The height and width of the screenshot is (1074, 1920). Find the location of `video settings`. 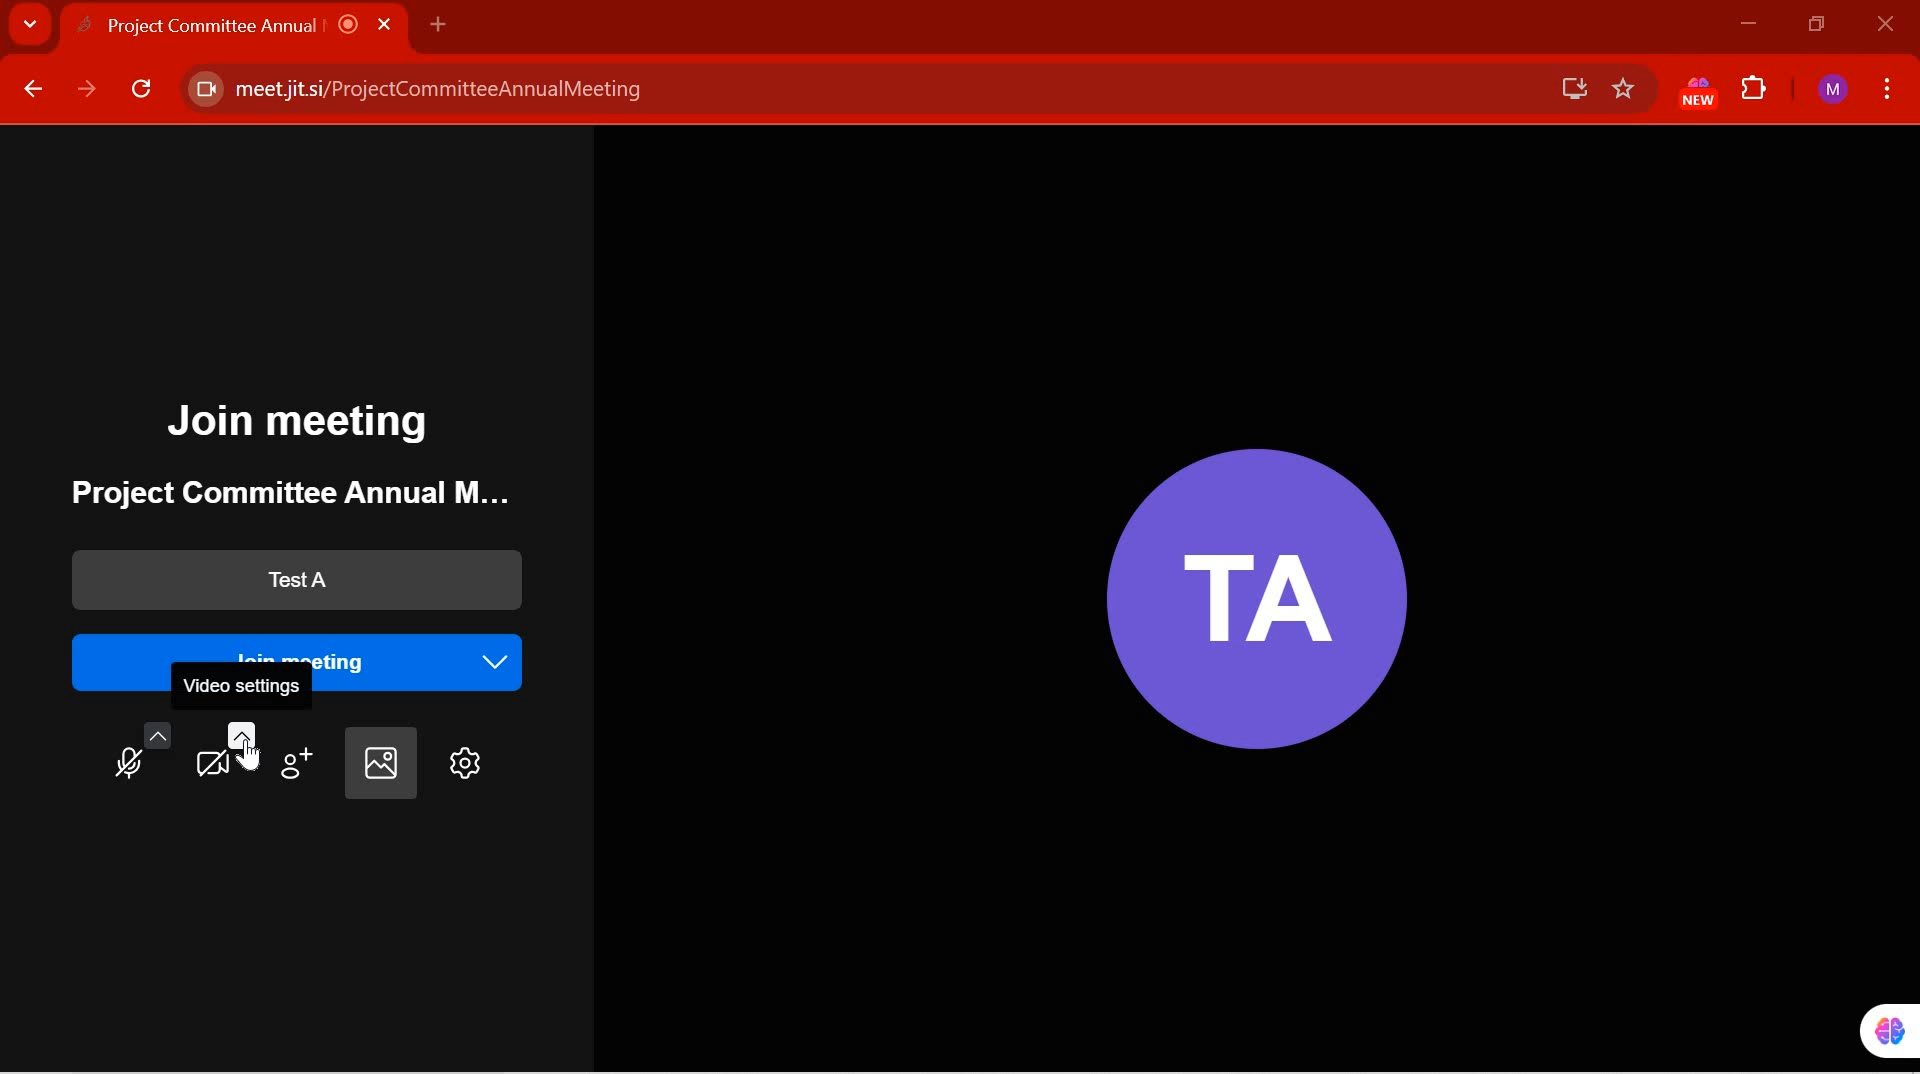

video settings is located at coordinates (226, 750).